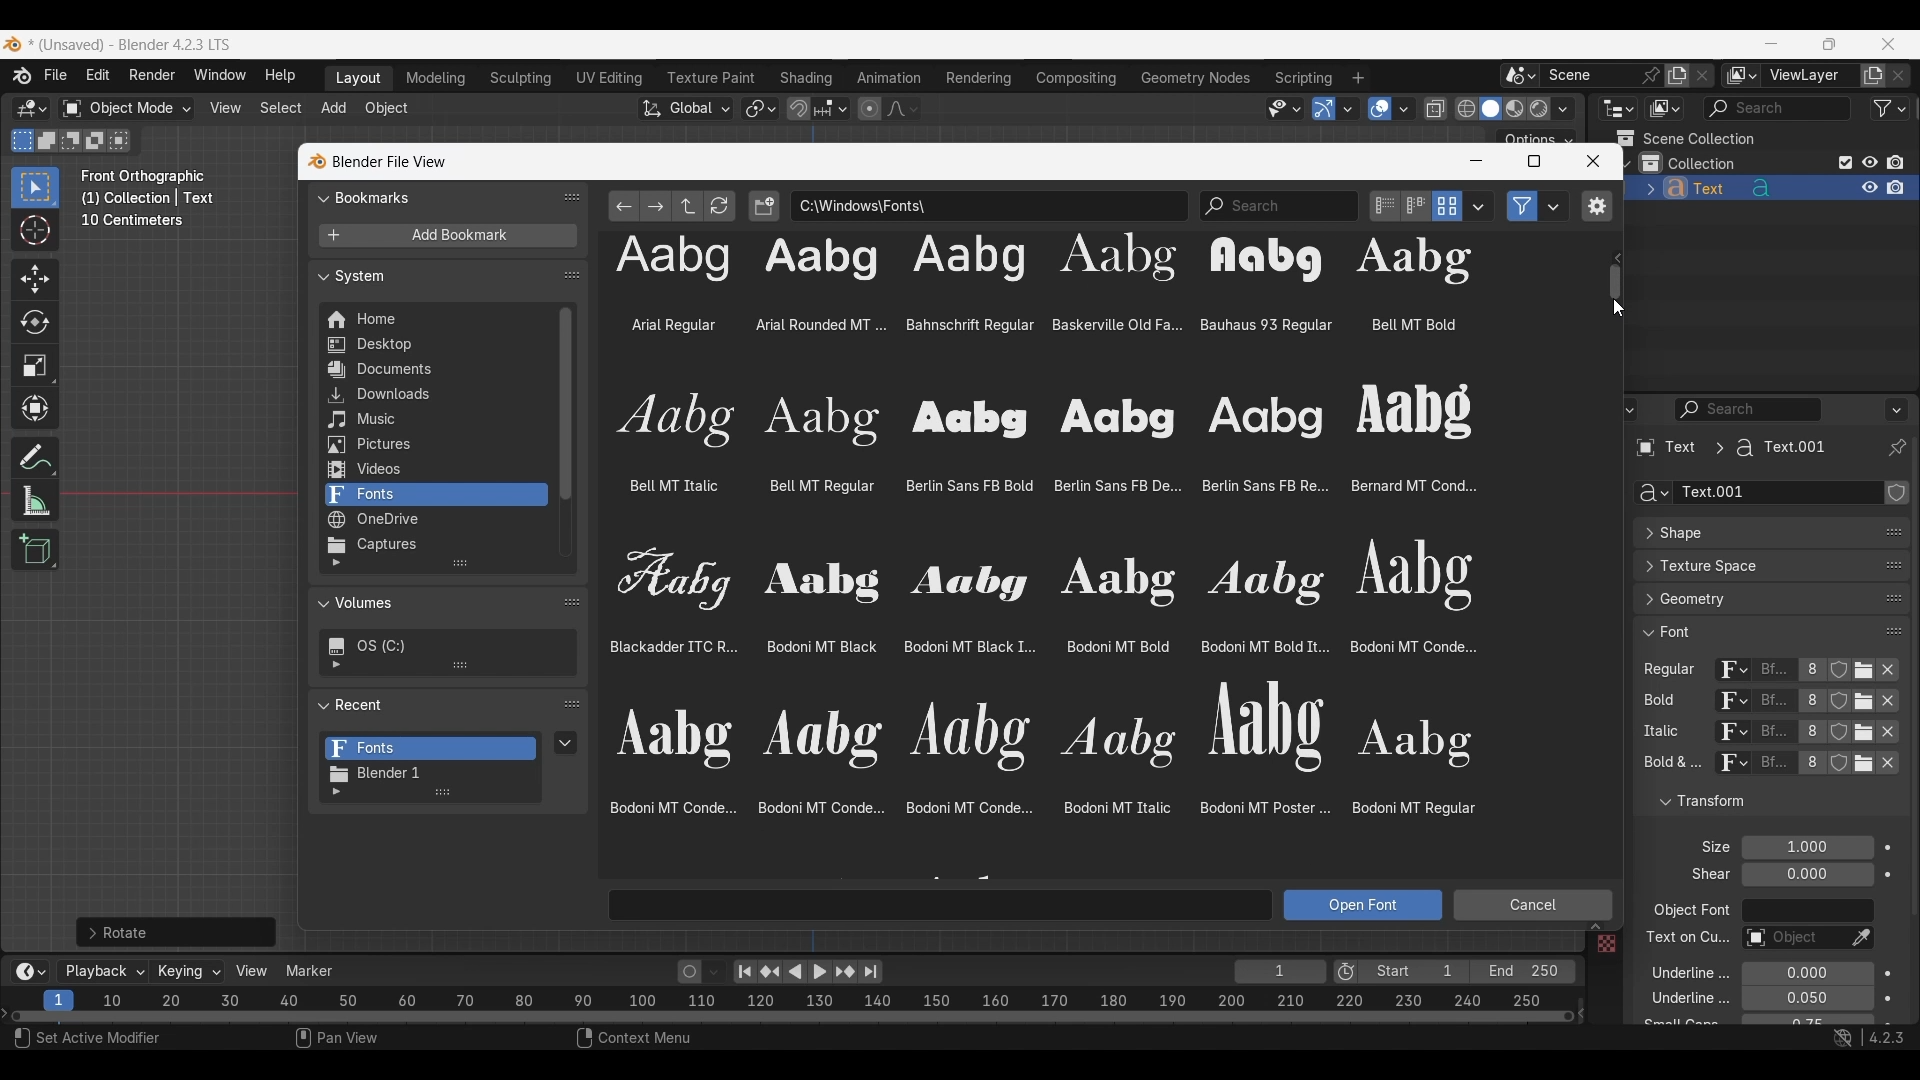 This screenshot has height=1080, width=1920. I want to click on Measure, so click(35, 501).